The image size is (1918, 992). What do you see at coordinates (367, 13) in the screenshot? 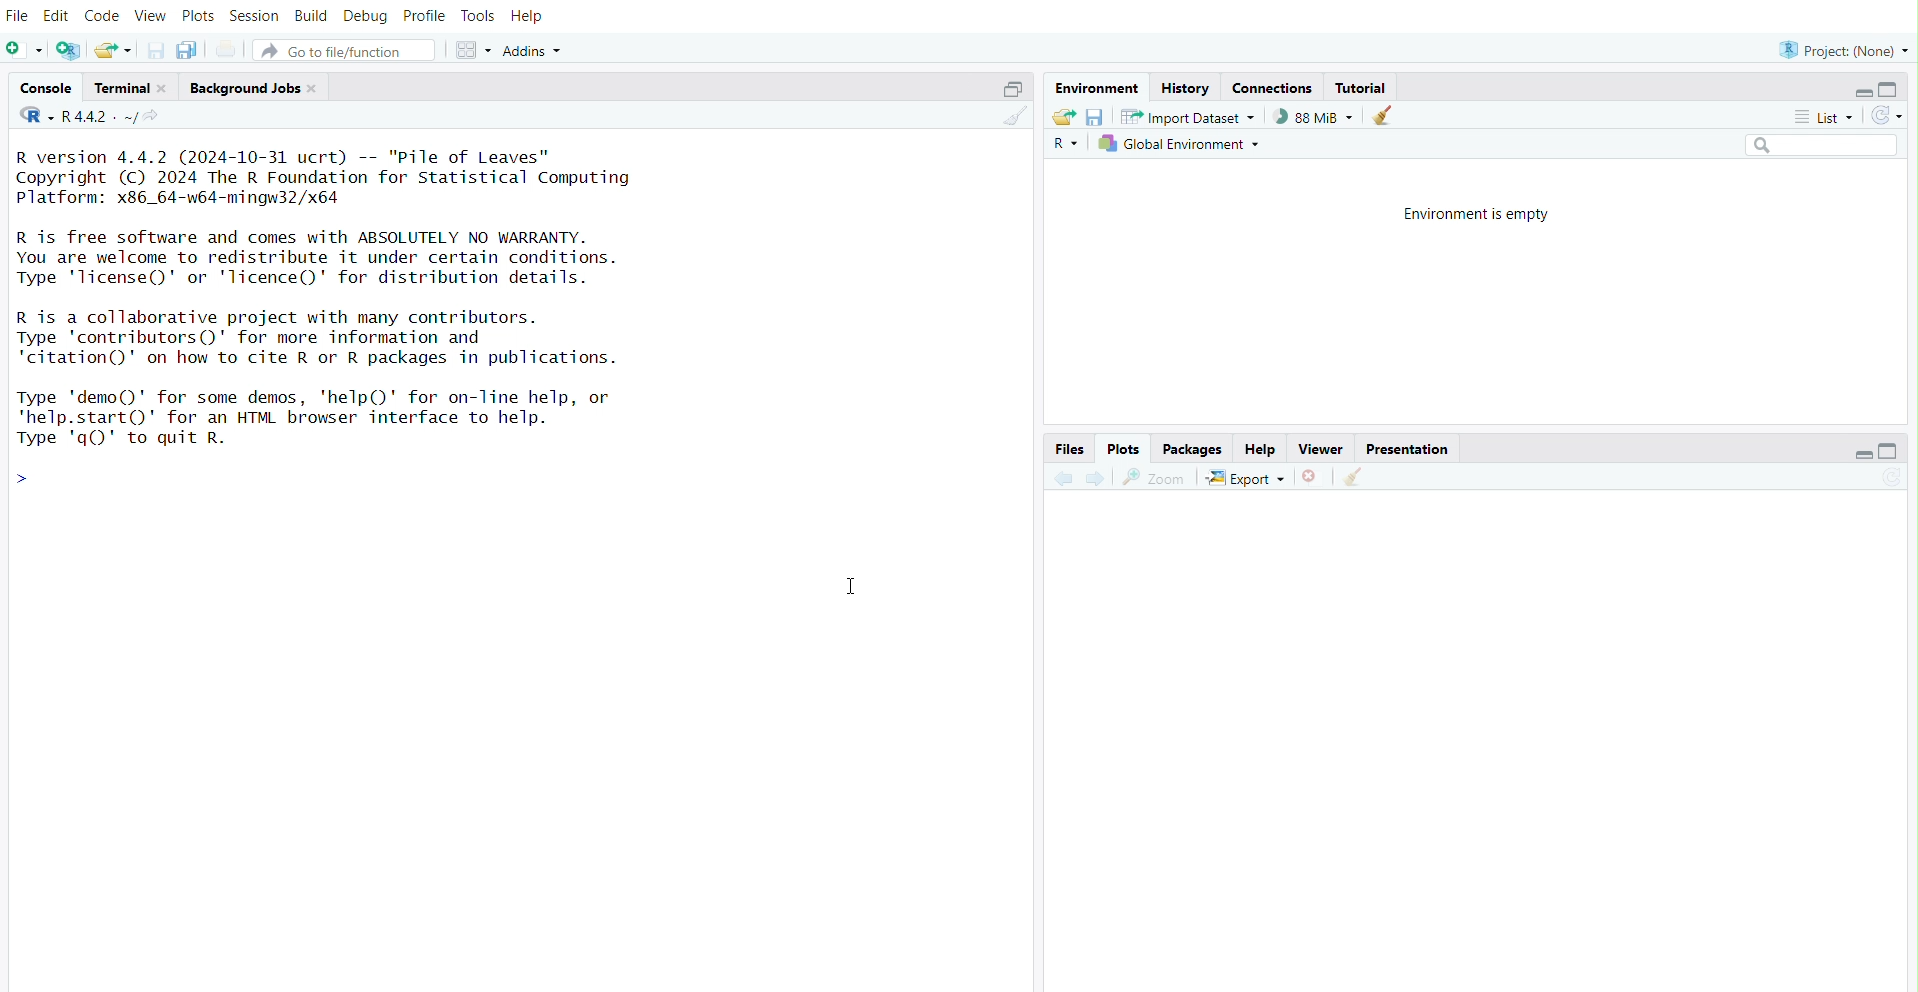
I see `debug` at bounding box center [367, 13].